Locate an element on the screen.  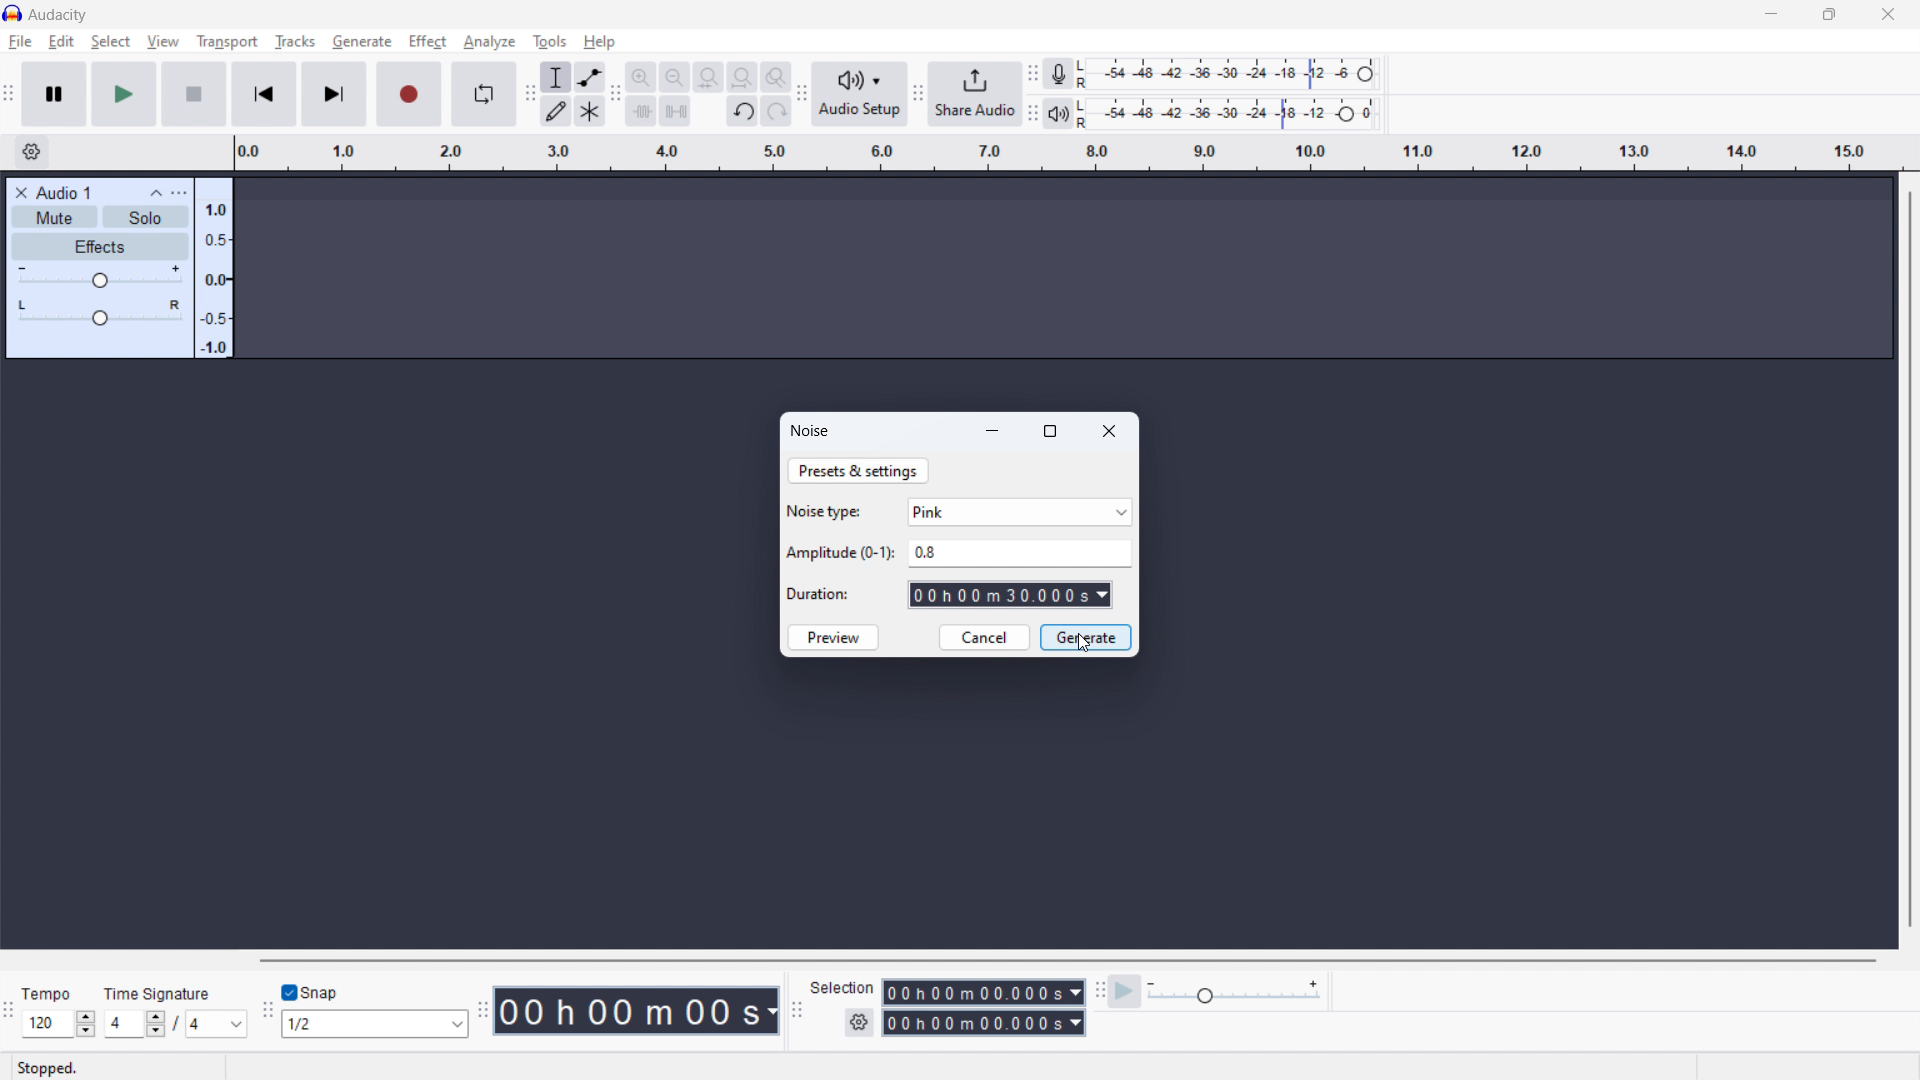
end time is located at coordinates (982, 1022).